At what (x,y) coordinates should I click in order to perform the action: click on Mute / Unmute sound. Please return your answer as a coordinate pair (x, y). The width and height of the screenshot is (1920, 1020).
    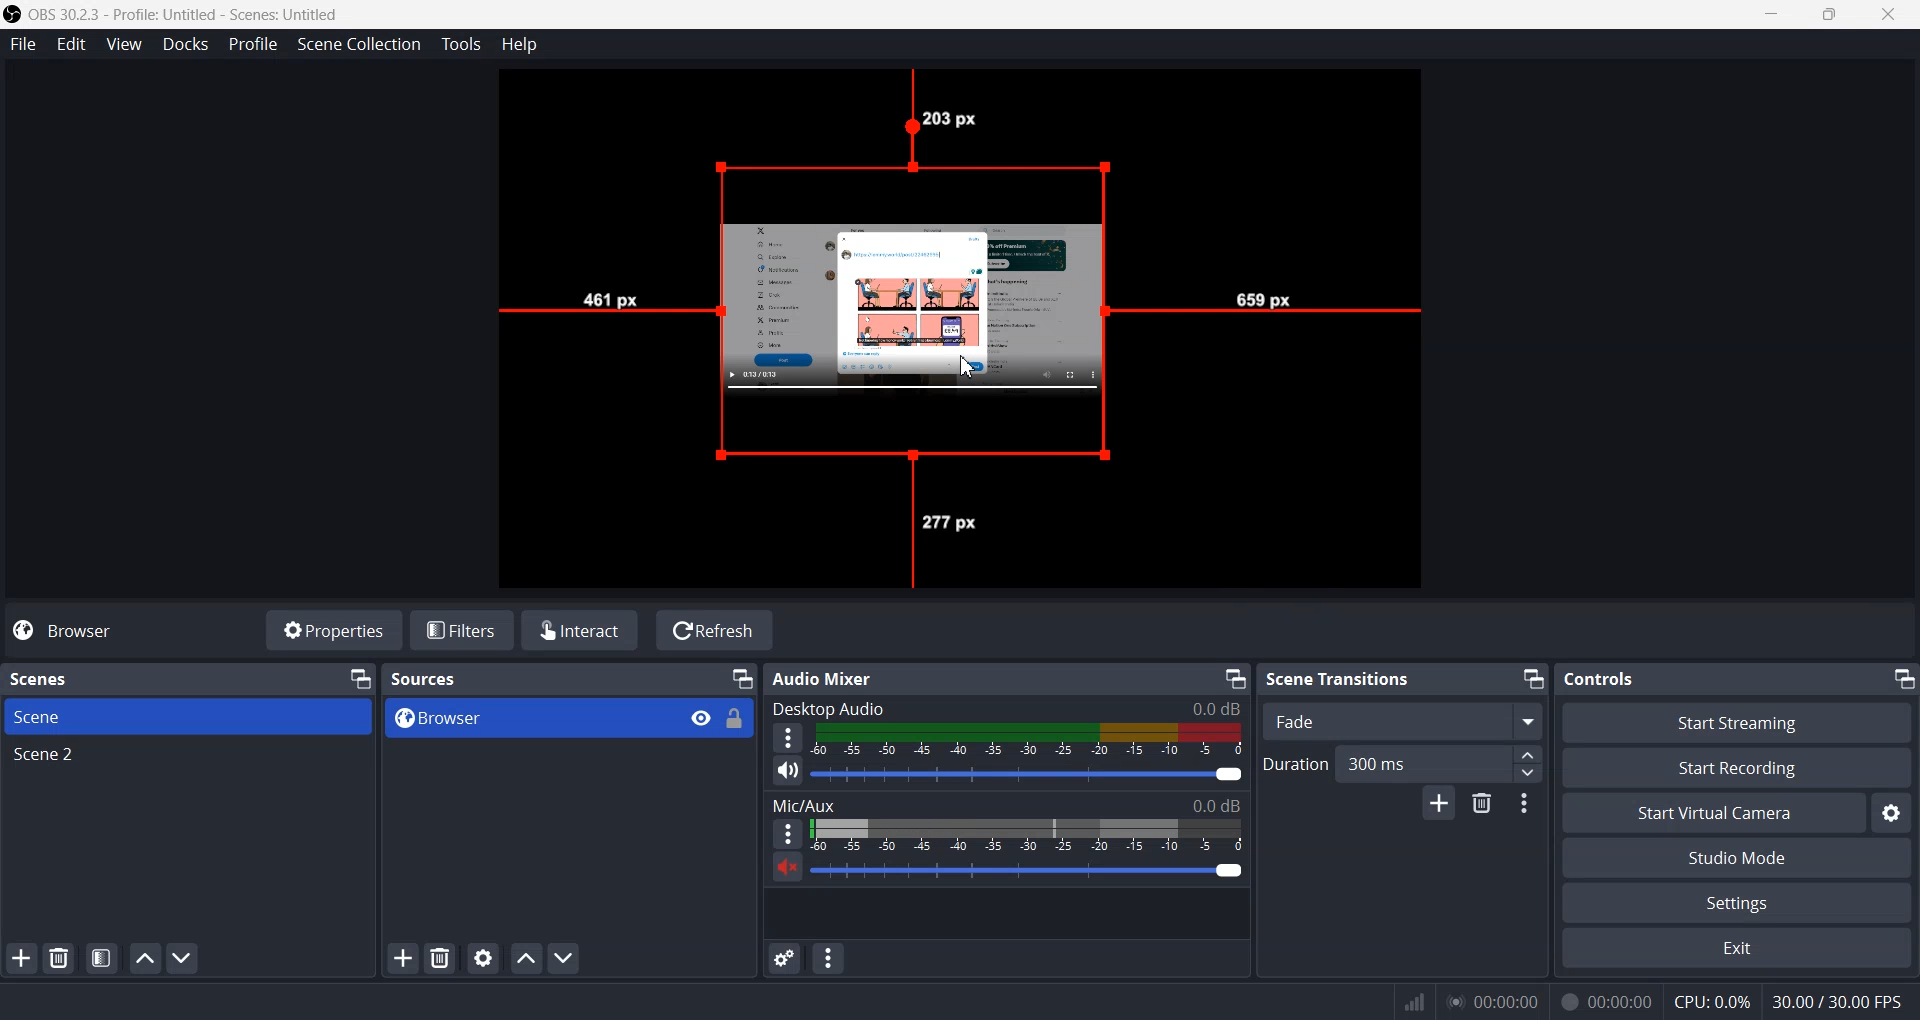
    Looking at the image, I should click on (780, 874).